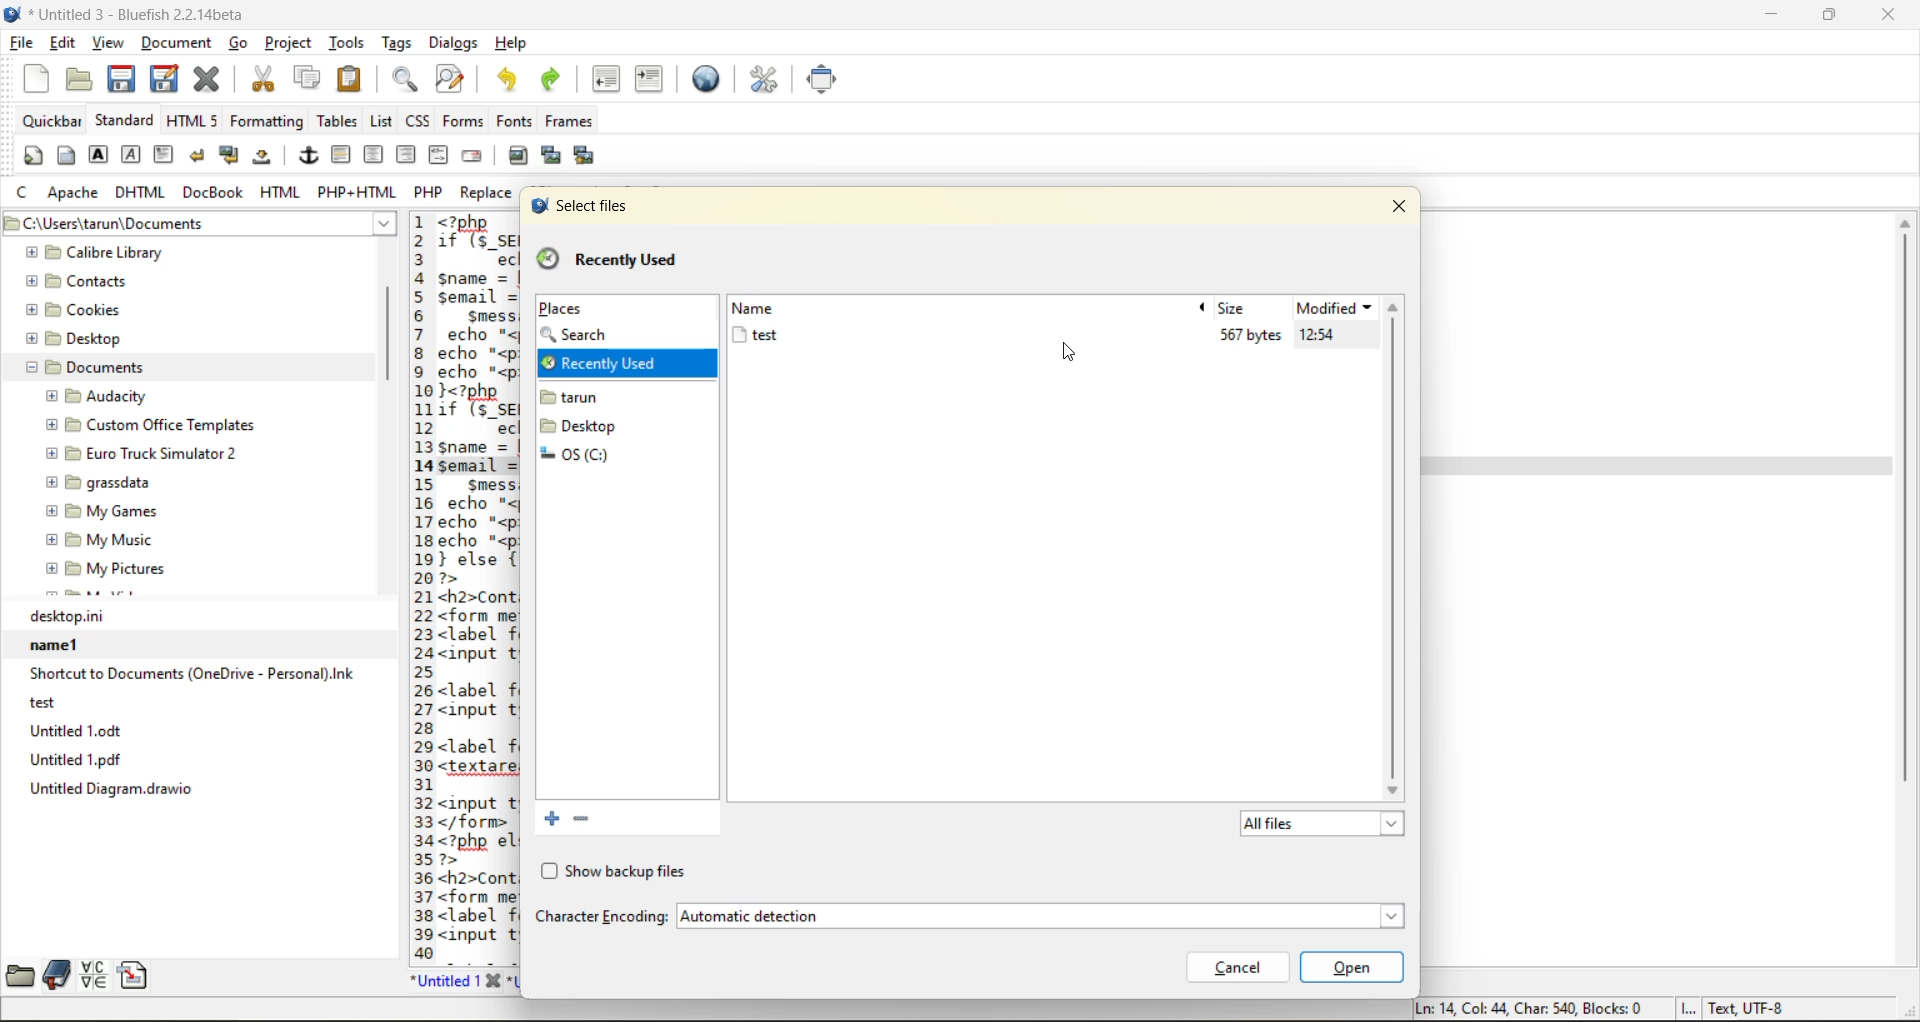  What do you see at coordinates (576, 121) in the screenshot?
I see `frames` at bounding box center [576, 121].